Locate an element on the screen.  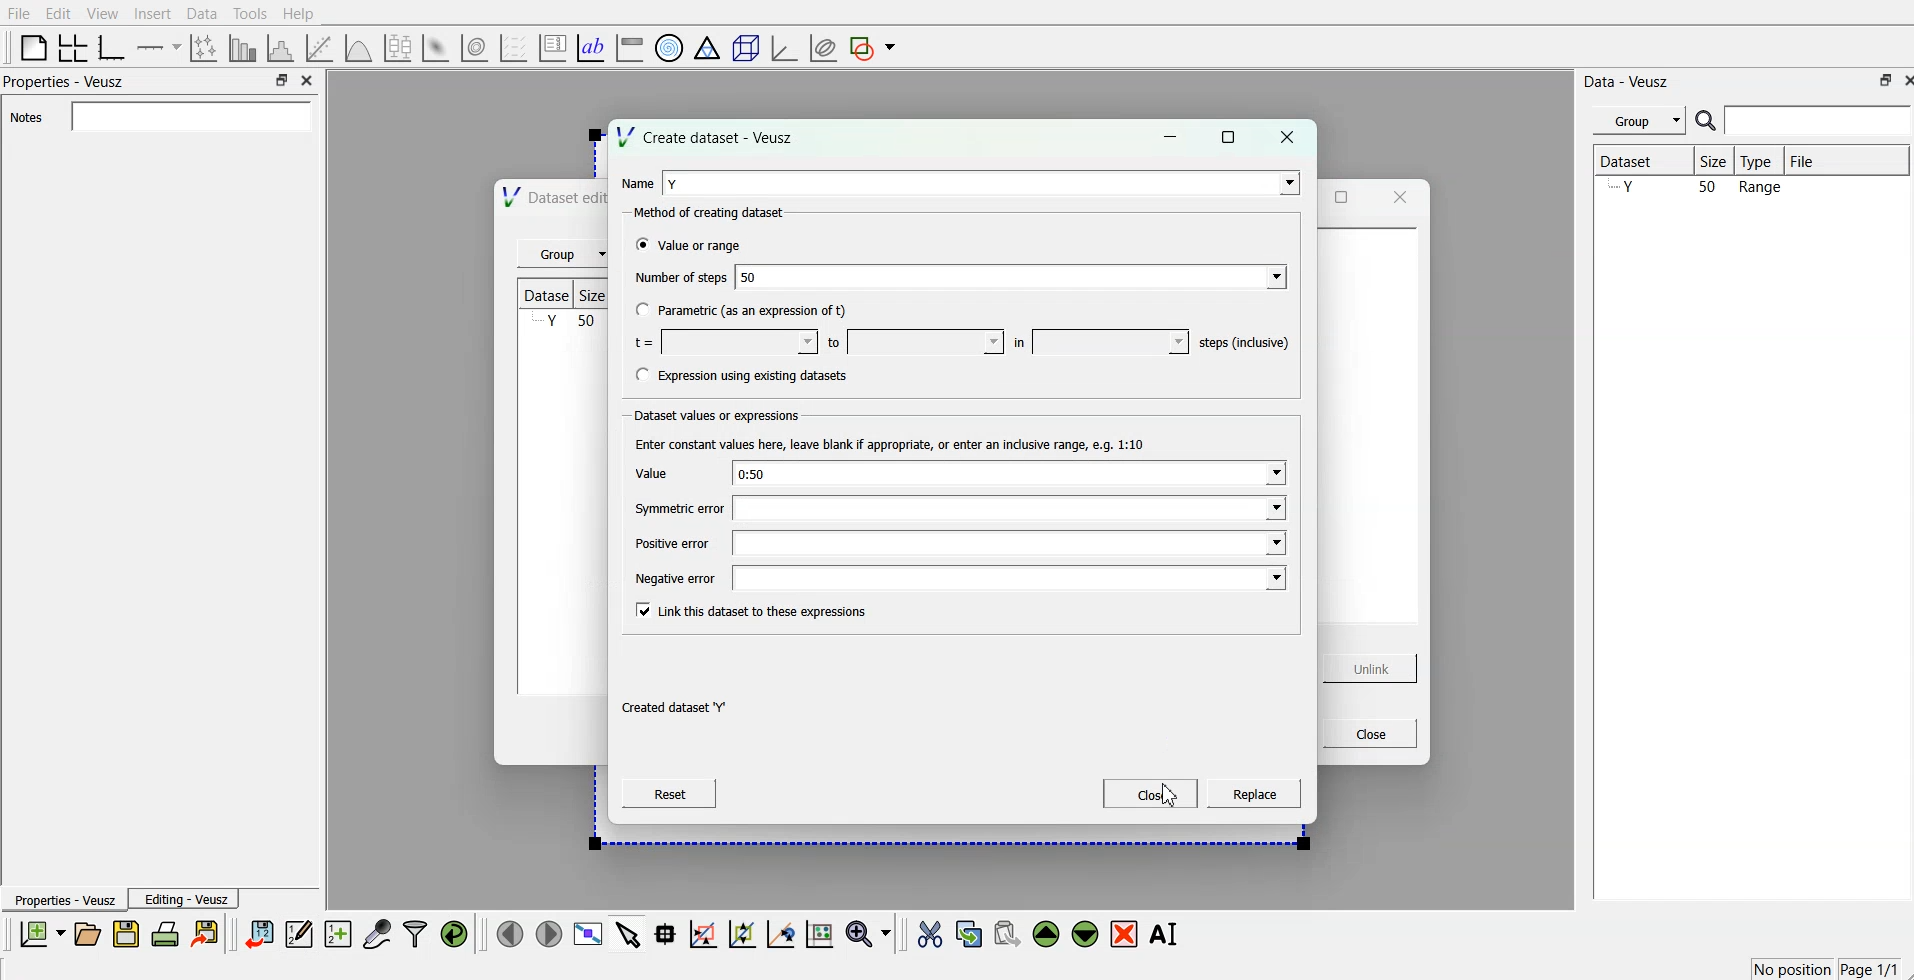
click to zoom out graph axes is located at coordinates (743, 935).